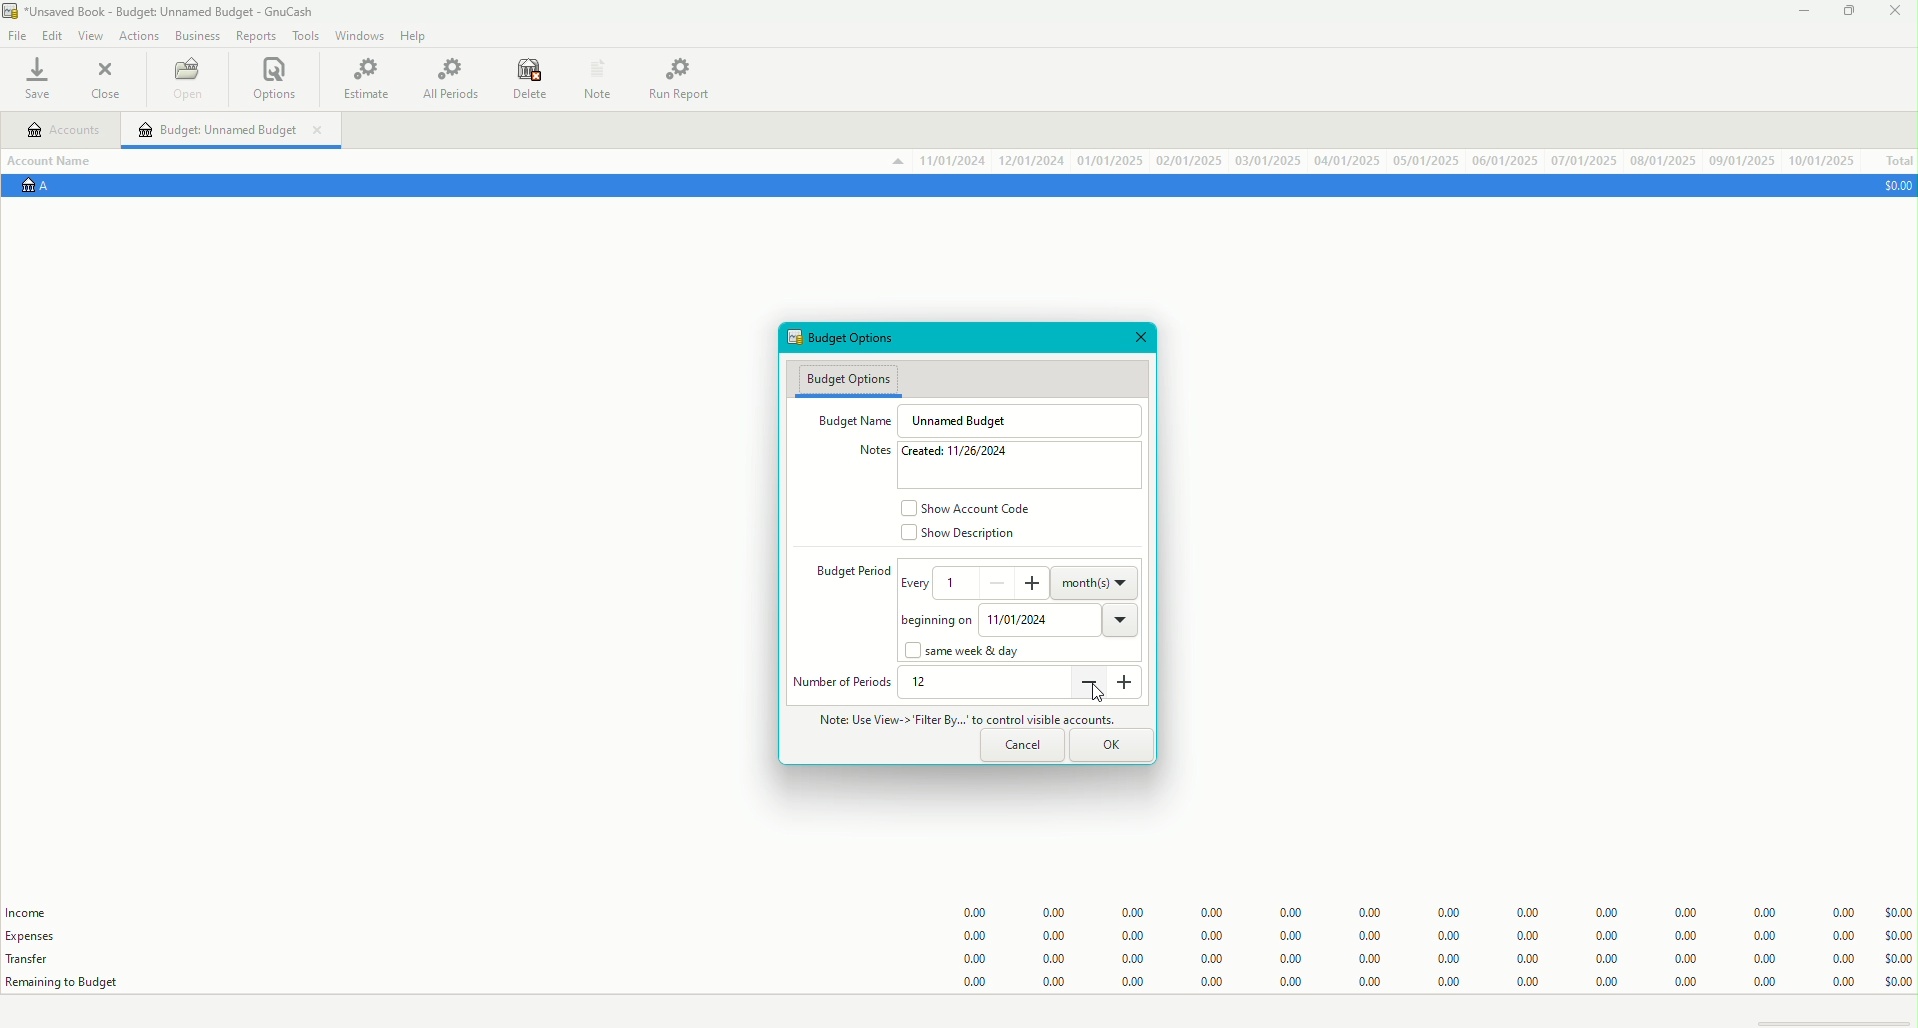 Image resolution: width=1918 pixels, height=1028 pixels. What do you see at coordinates (1372, 160) in the screenshot?
I see `Account Data` at bounding box center [1372, 160].